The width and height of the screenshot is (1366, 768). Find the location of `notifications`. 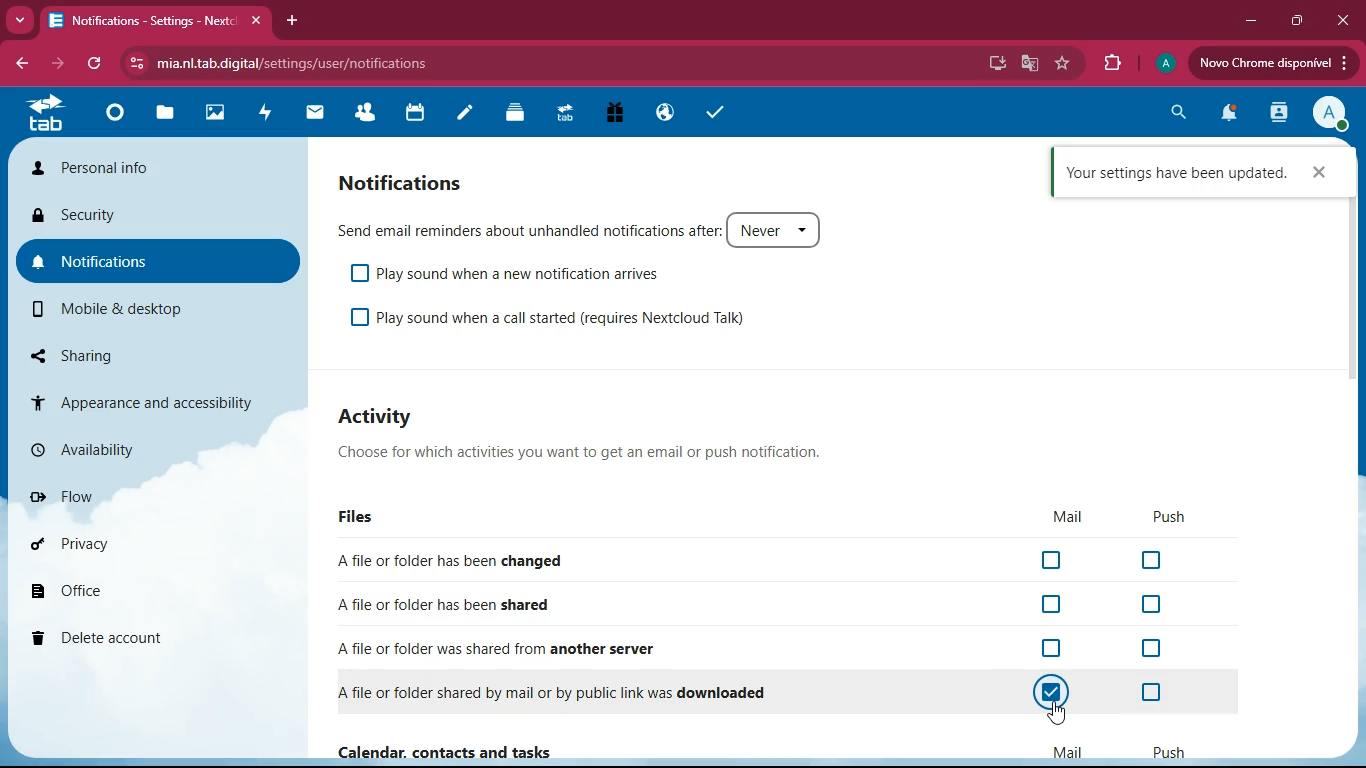

notifications is located at coordinates (165, 259).